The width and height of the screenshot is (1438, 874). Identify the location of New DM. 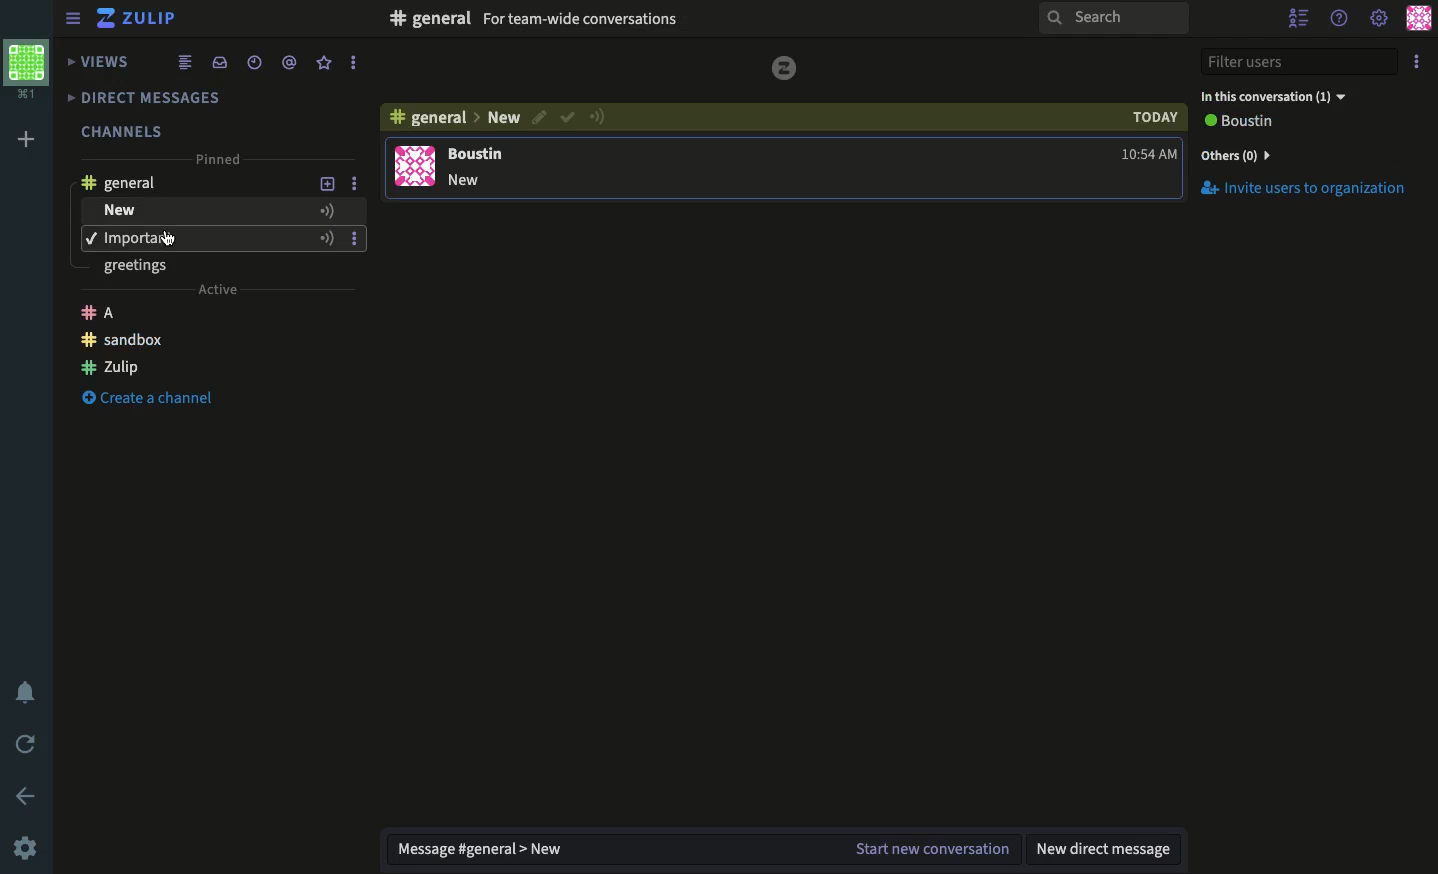
(1108, 850).